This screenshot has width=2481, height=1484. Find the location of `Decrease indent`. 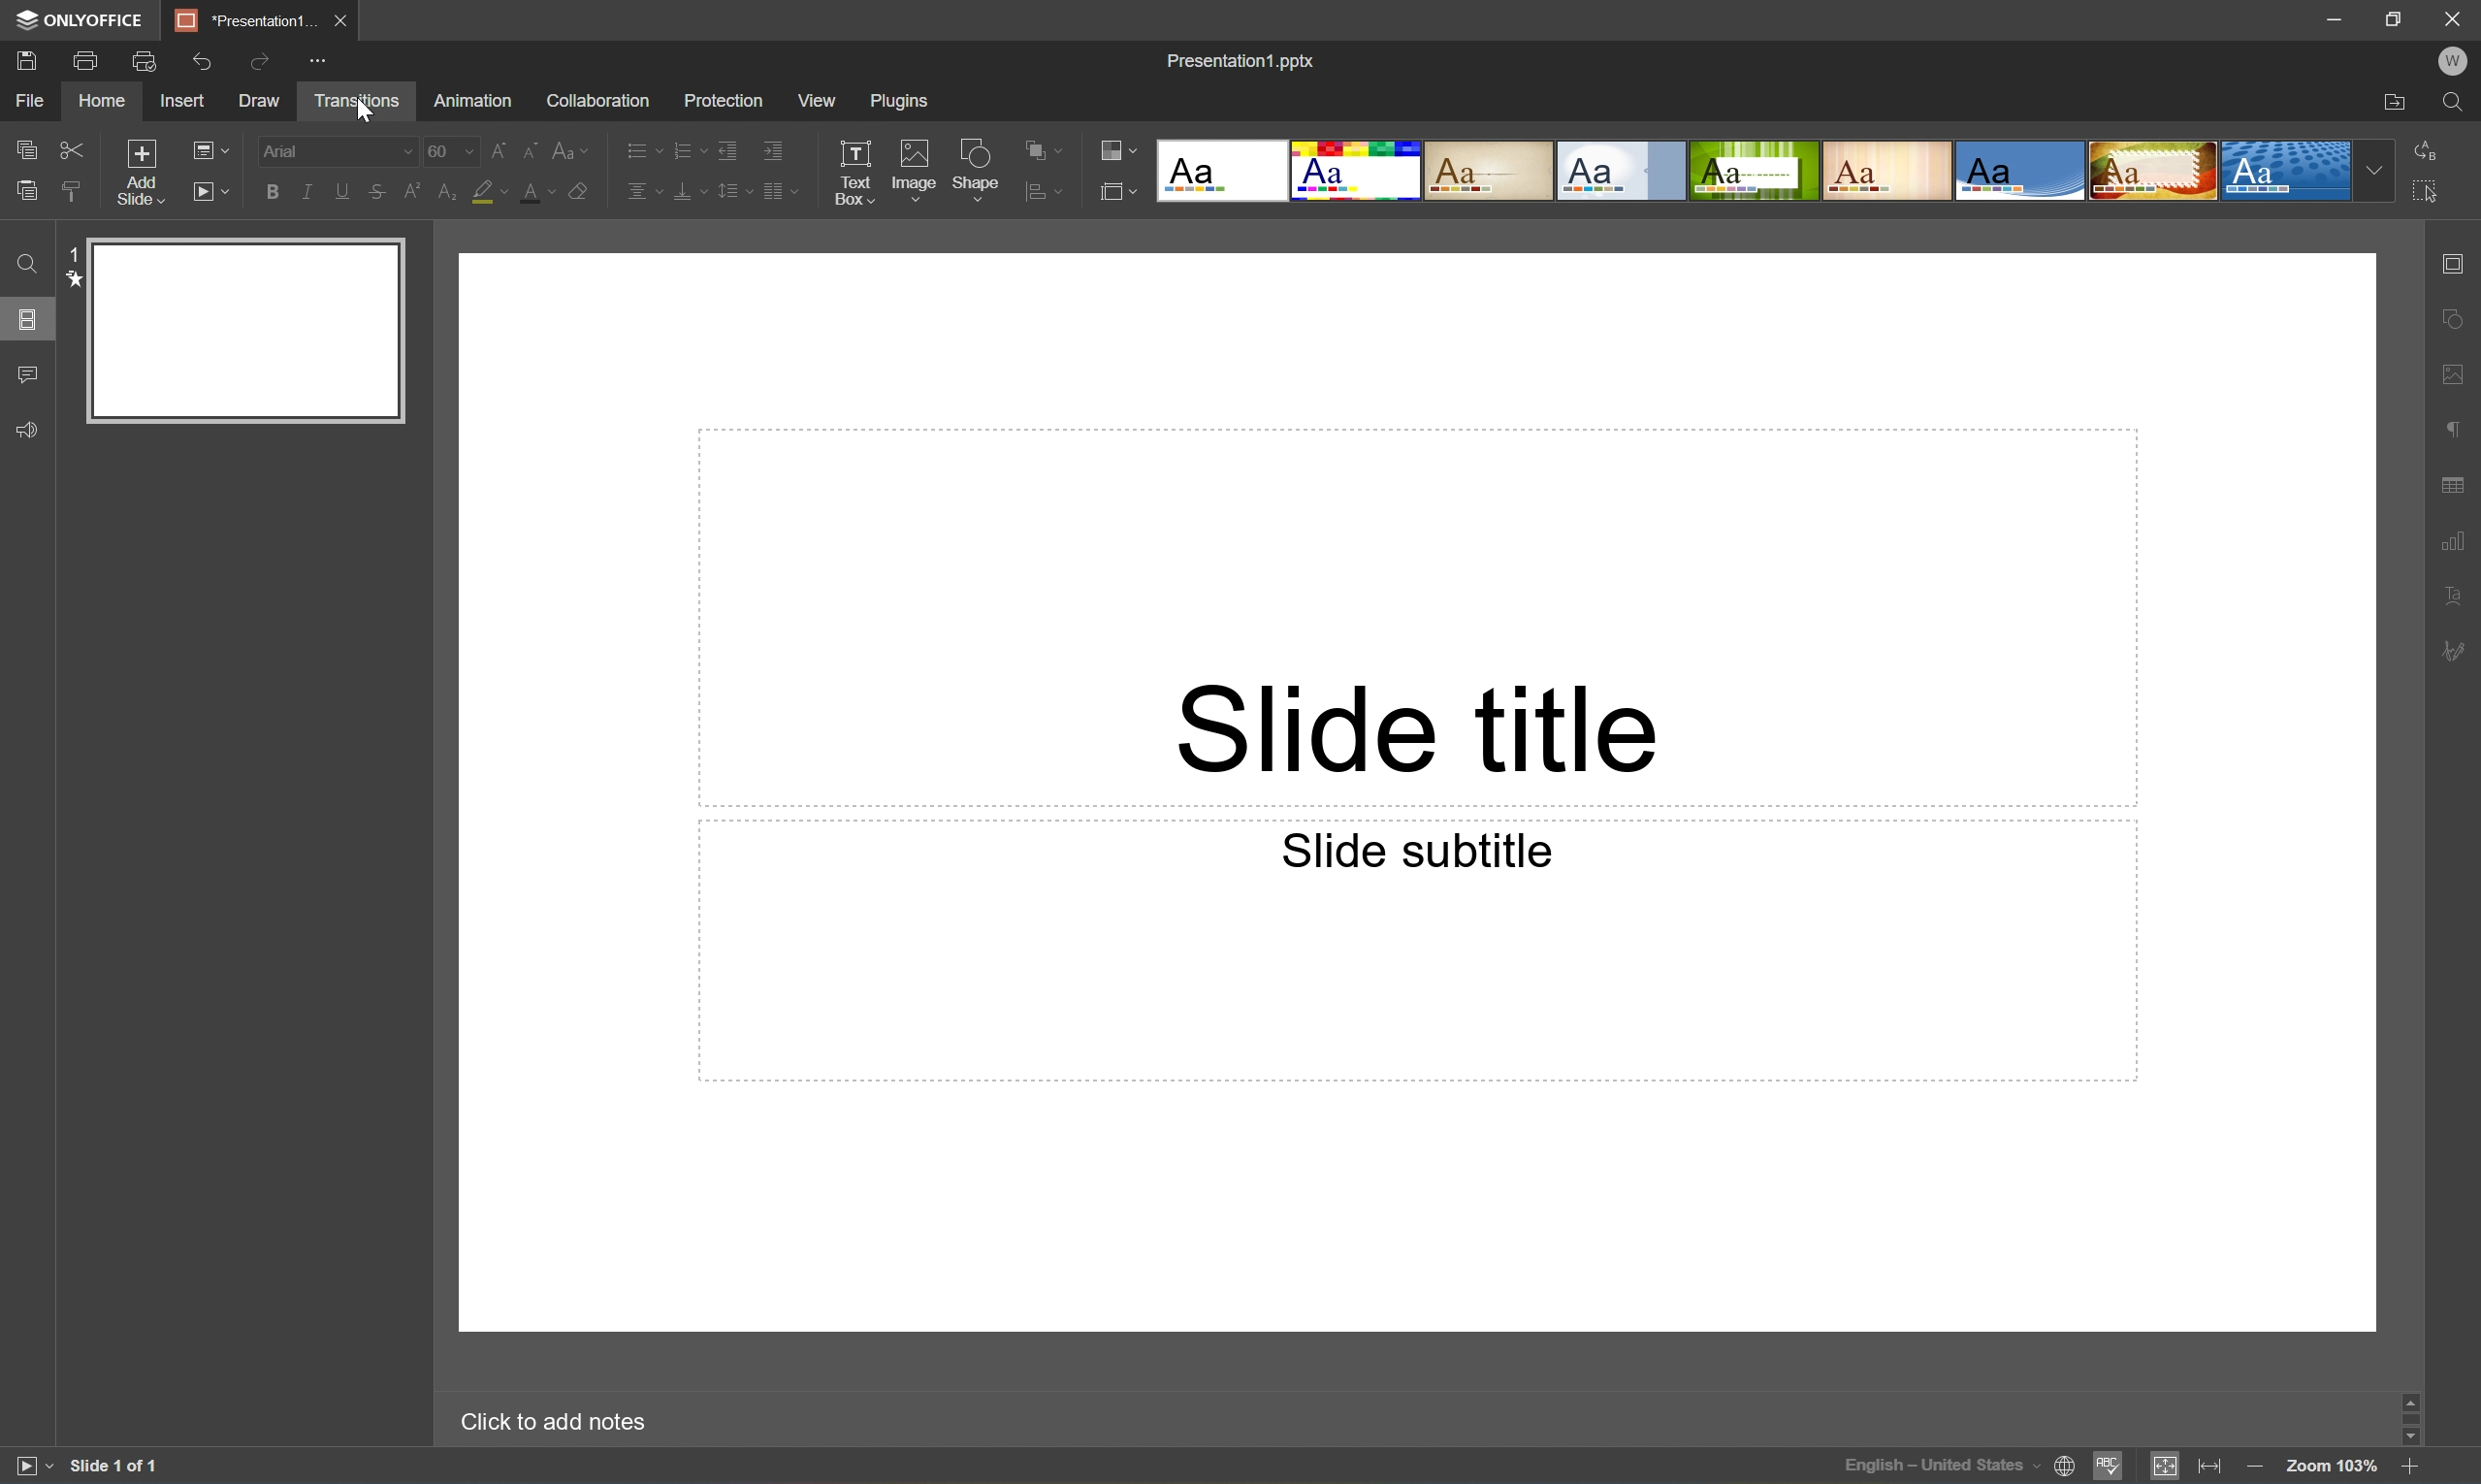

Decrease indent is located at coordinates (729, 148).